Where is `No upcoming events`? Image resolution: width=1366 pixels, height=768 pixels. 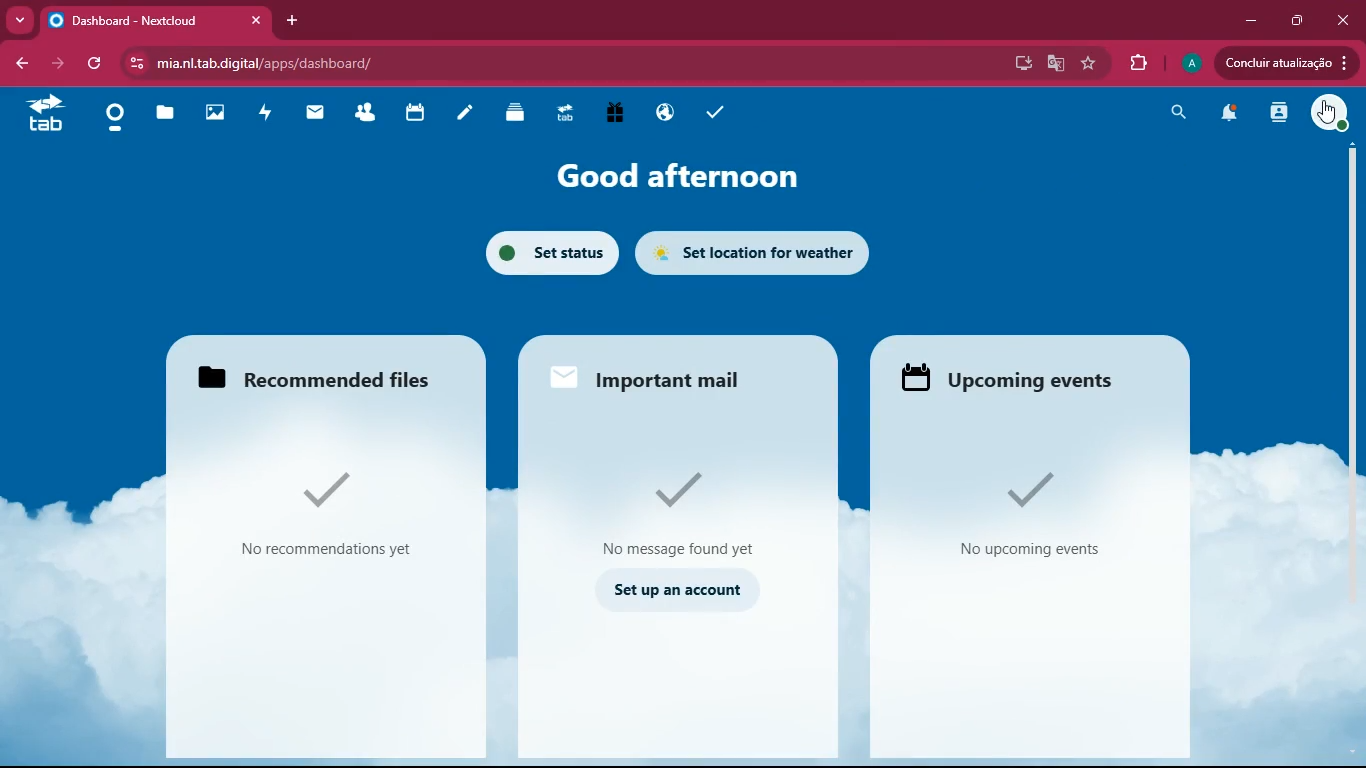
No upcoming events is located at coordinates (1060, 510).